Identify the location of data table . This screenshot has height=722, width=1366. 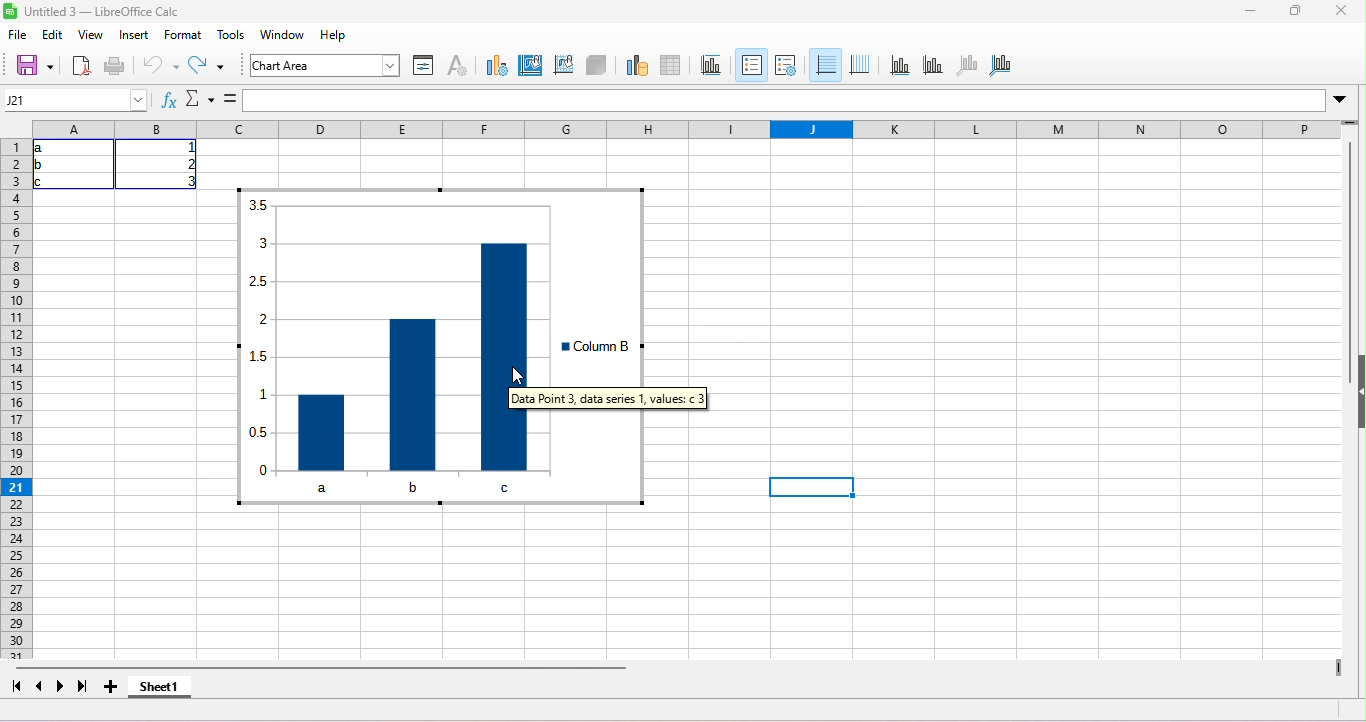
(675, 63).